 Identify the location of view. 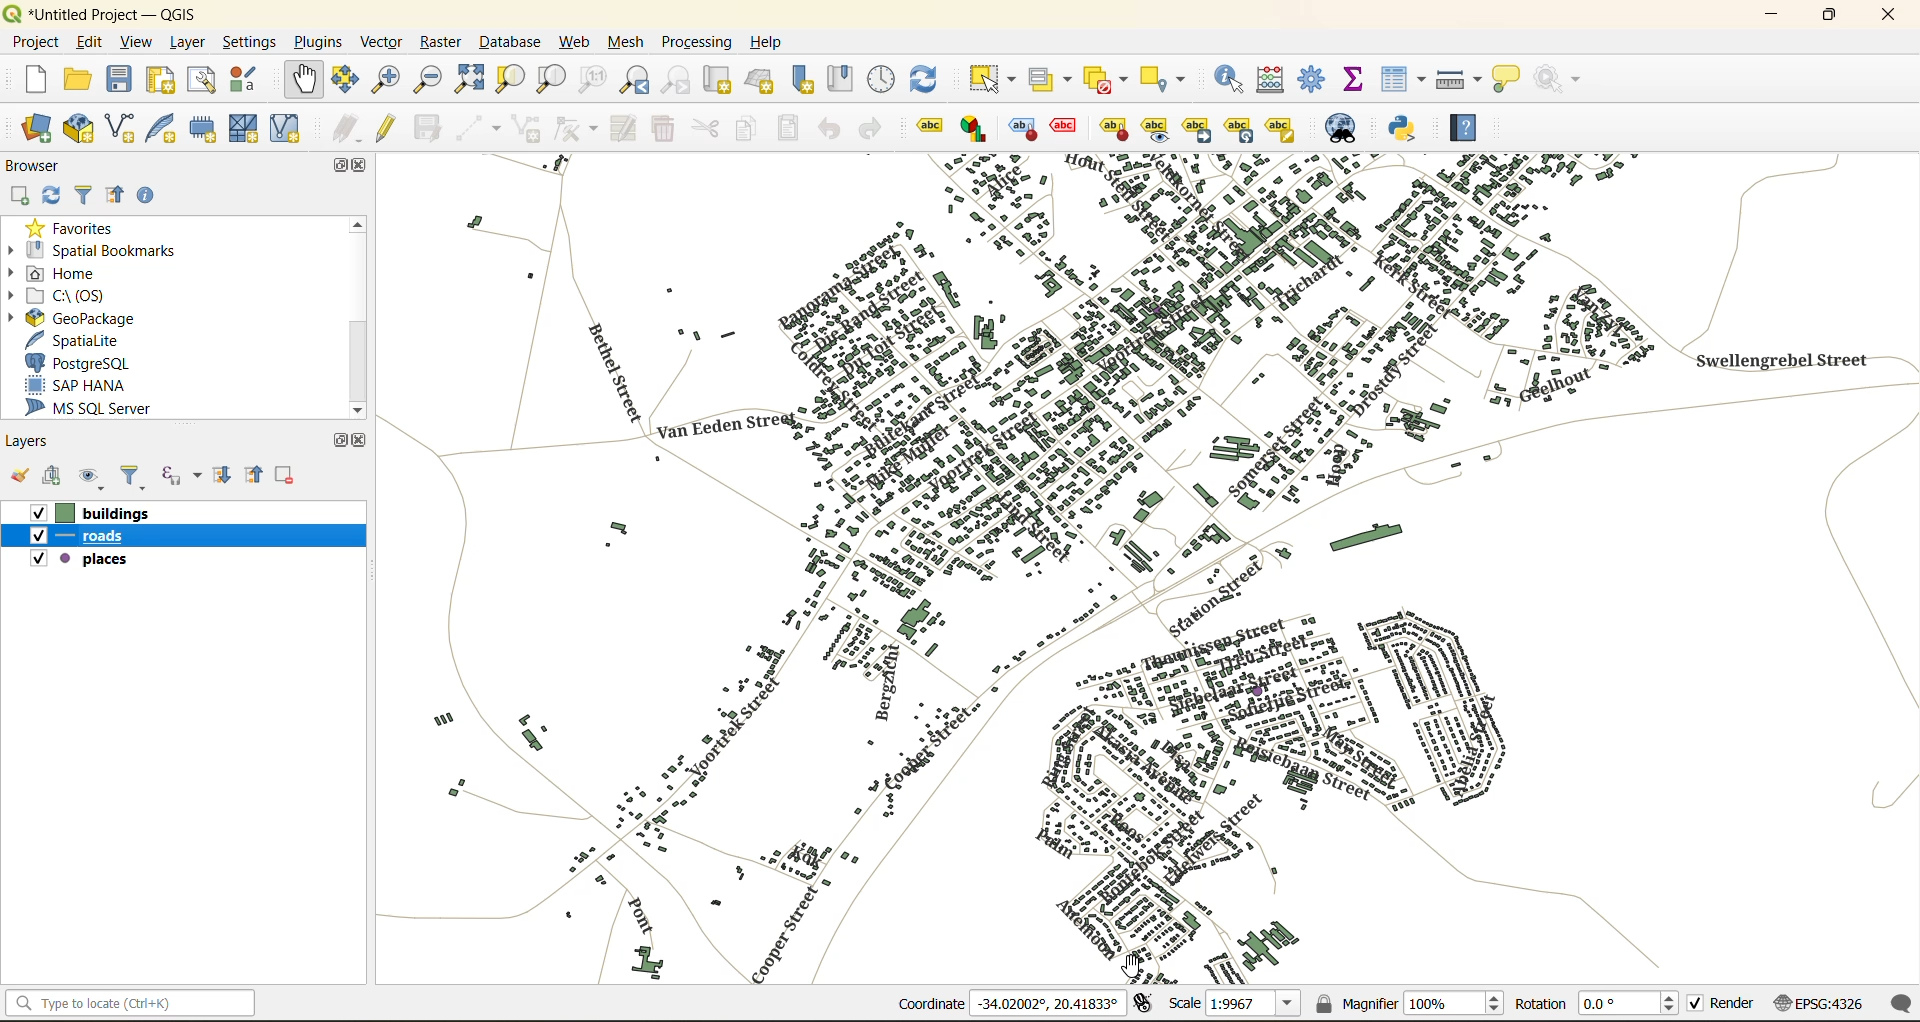
(137, 43).